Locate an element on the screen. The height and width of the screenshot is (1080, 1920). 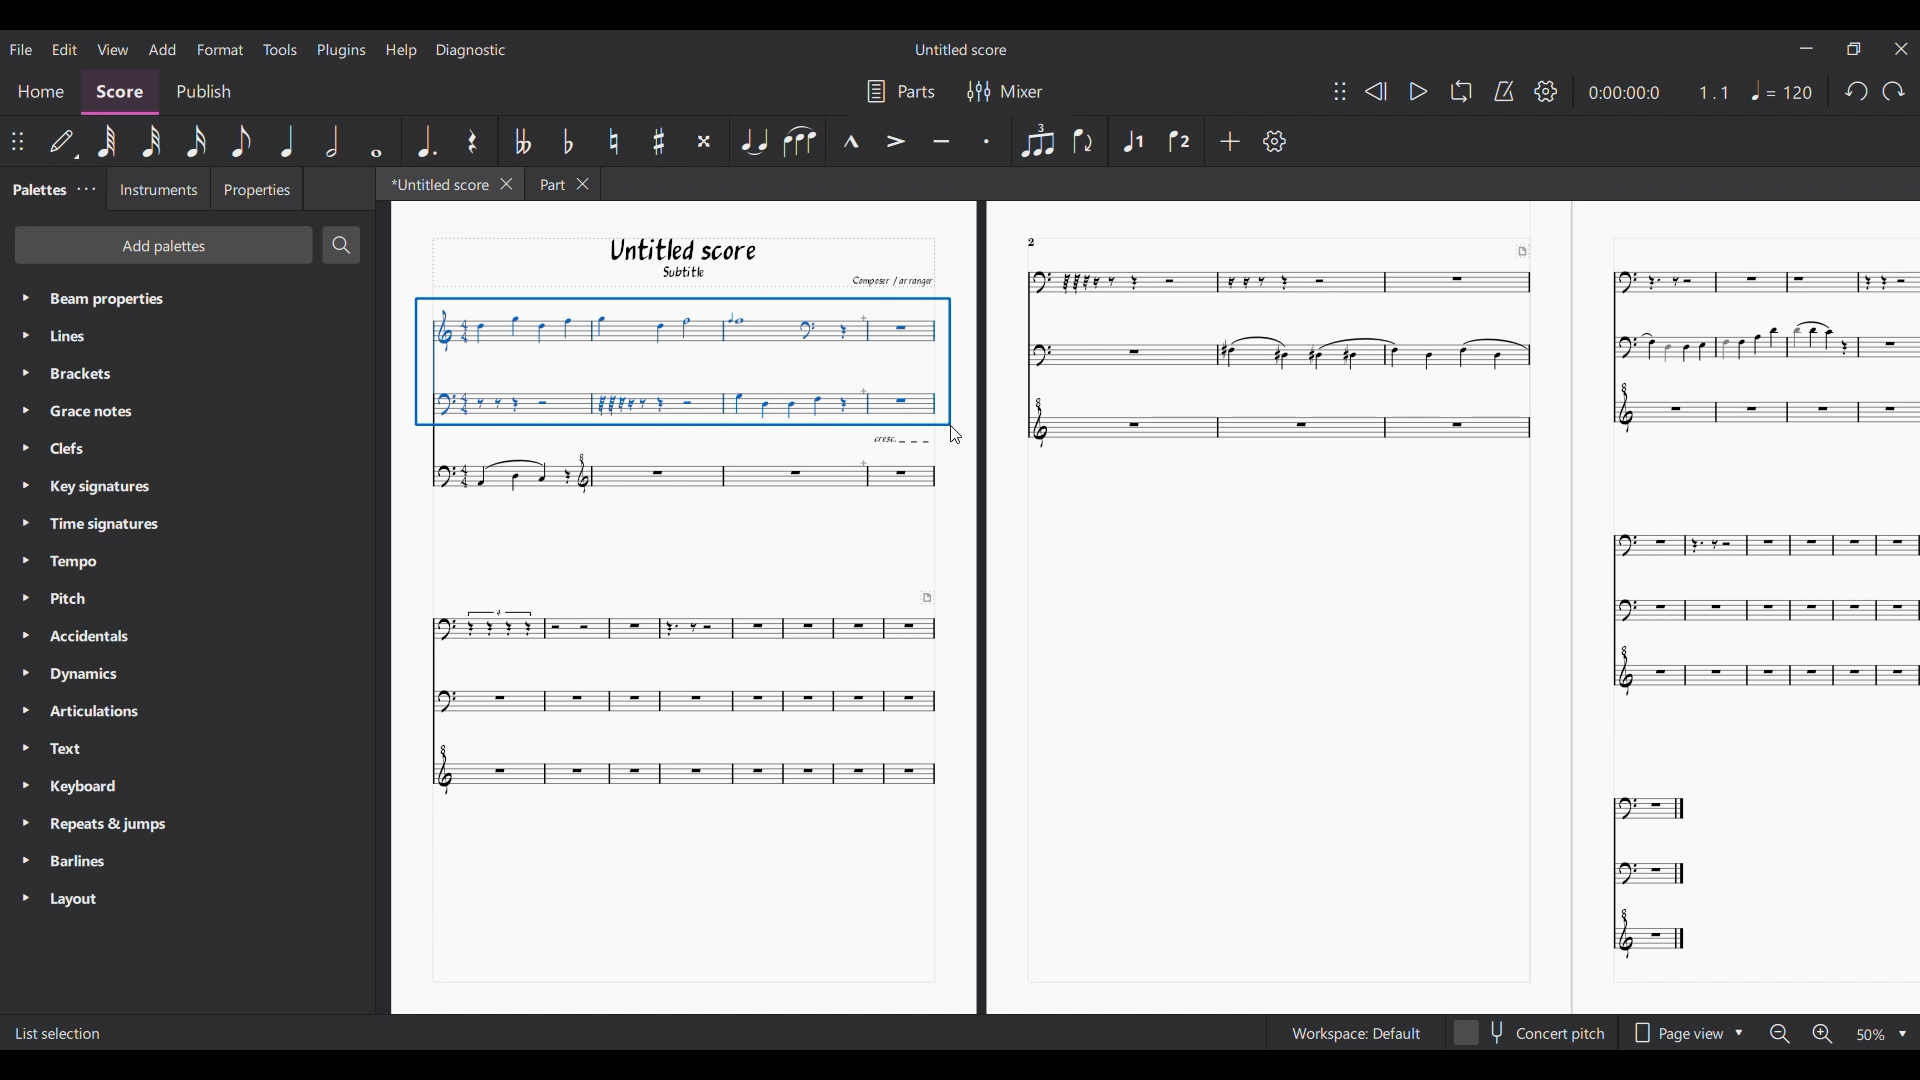
Edit is located at coordinates (65, 49).